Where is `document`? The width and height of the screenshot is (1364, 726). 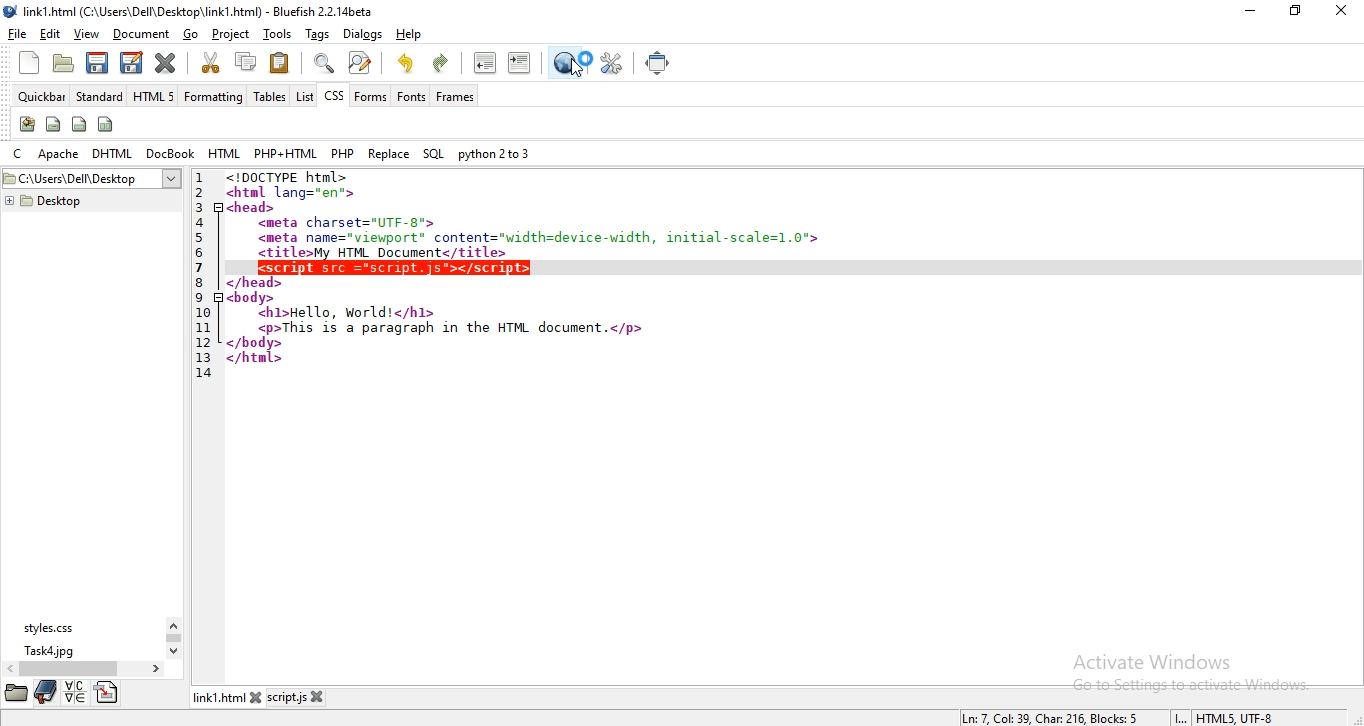
document is located at coordinates (141, 32).